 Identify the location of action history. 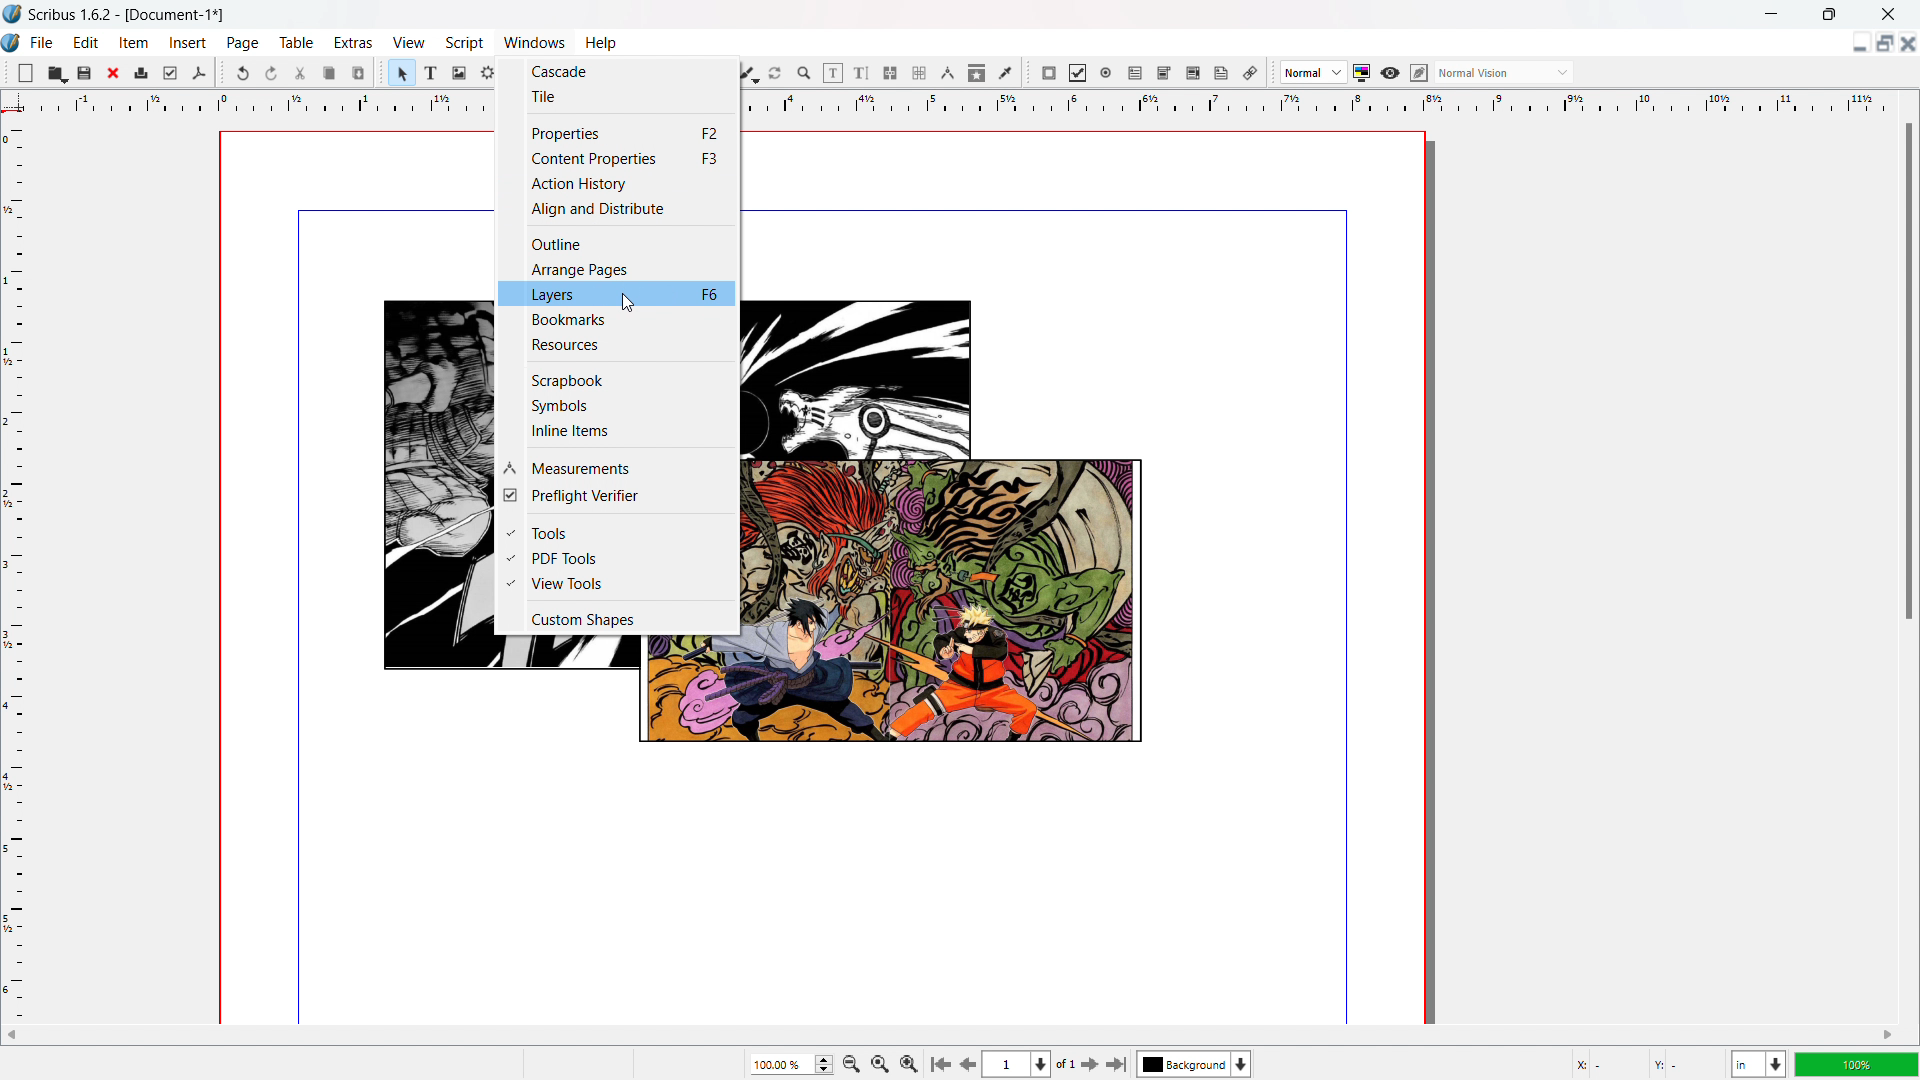
(618, 183).